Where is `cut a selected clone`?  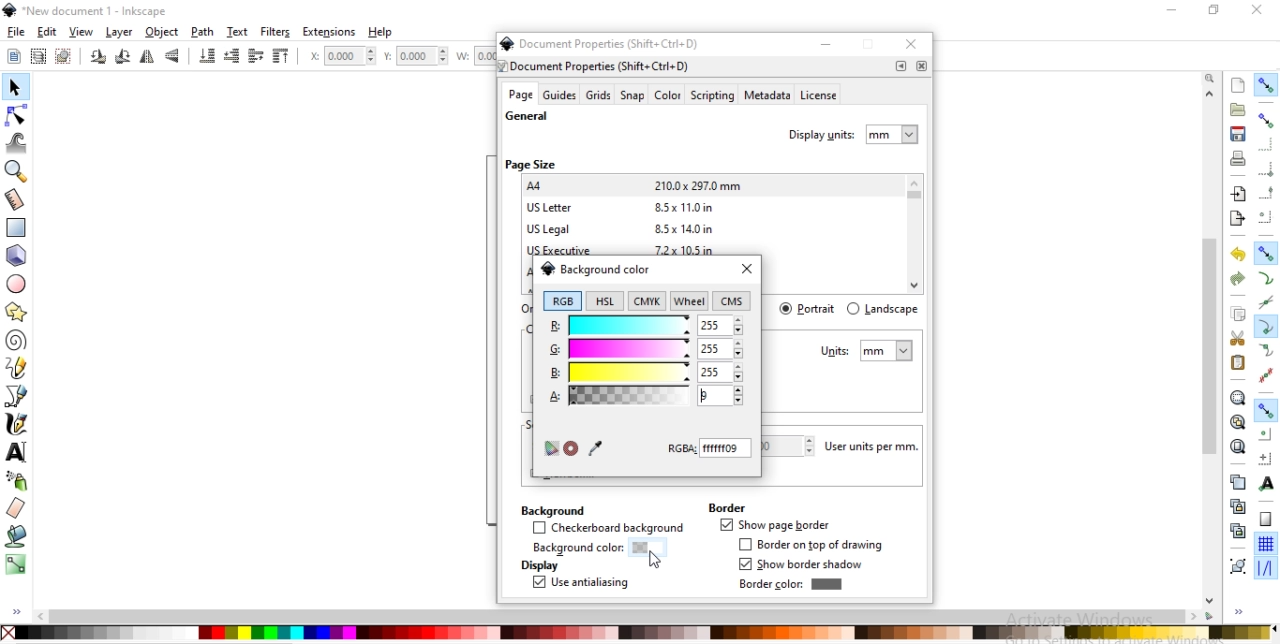
cut a selected clone is located at coordinates (1236, 533).